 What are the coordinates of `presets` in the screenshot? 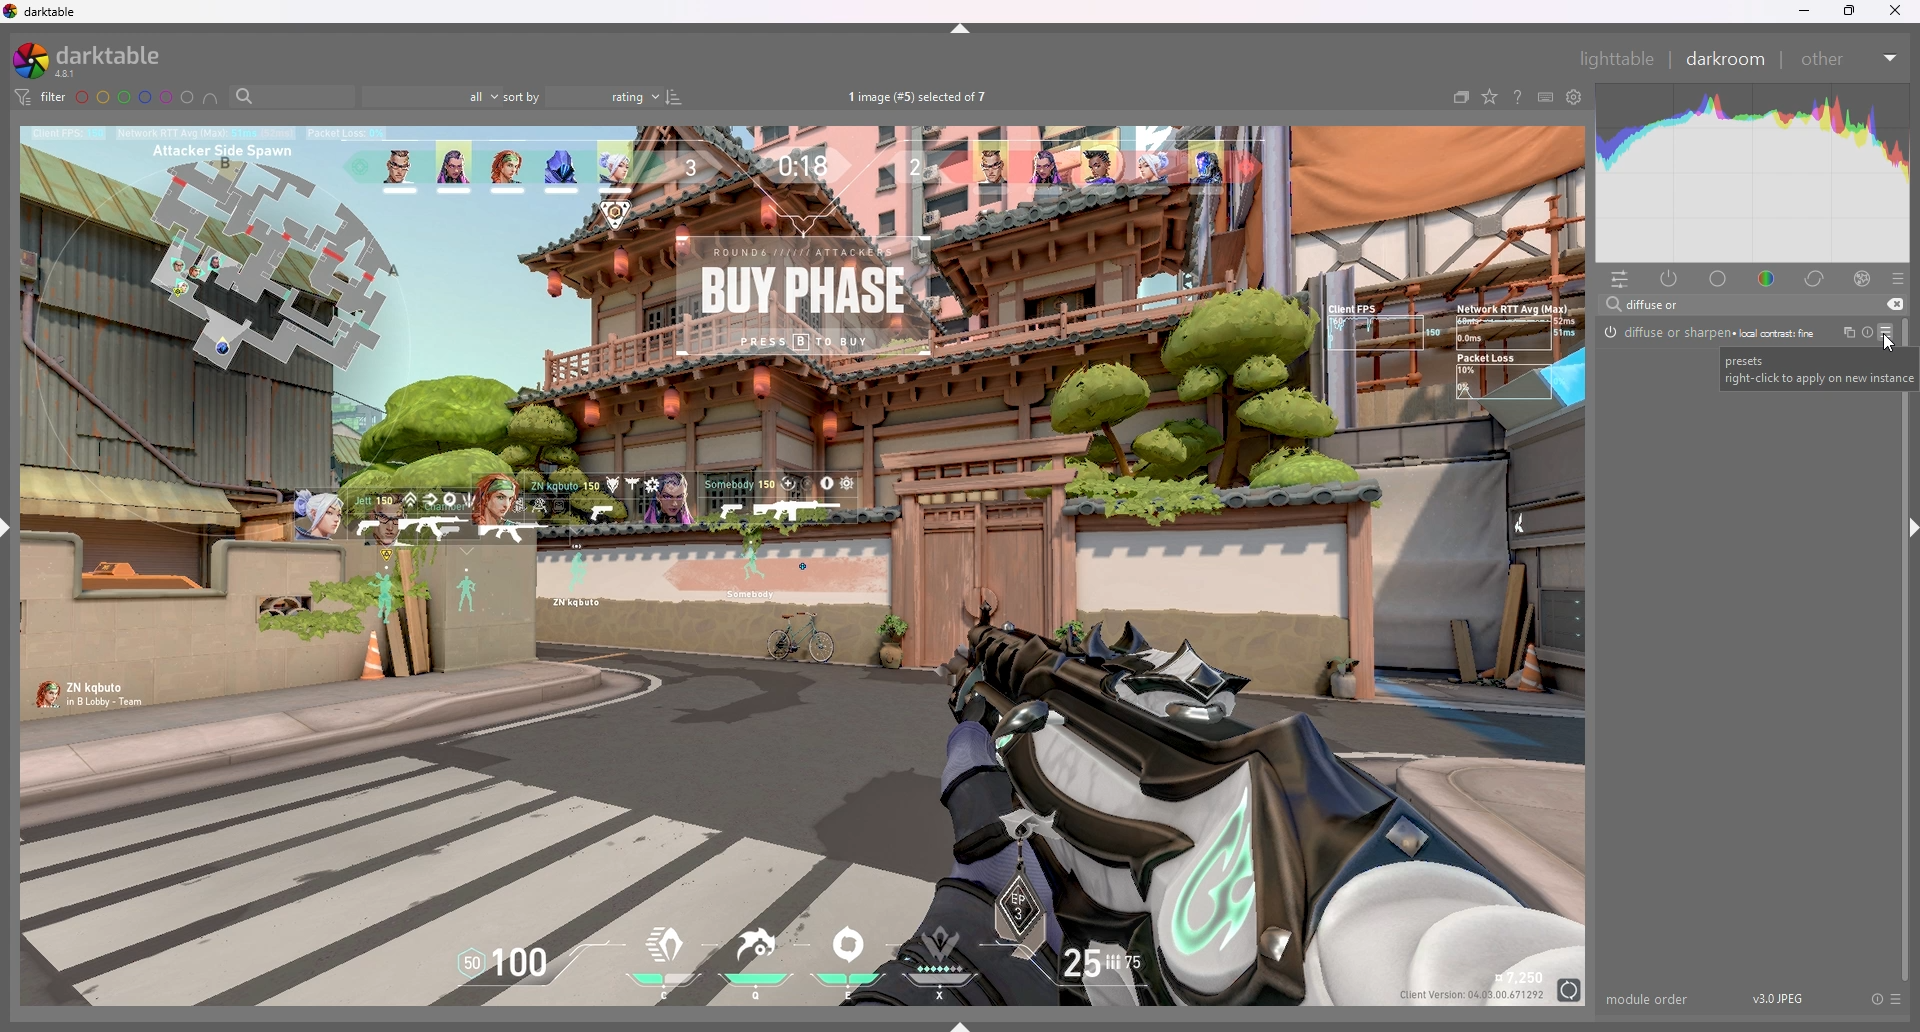 It's located at (1885, 332).